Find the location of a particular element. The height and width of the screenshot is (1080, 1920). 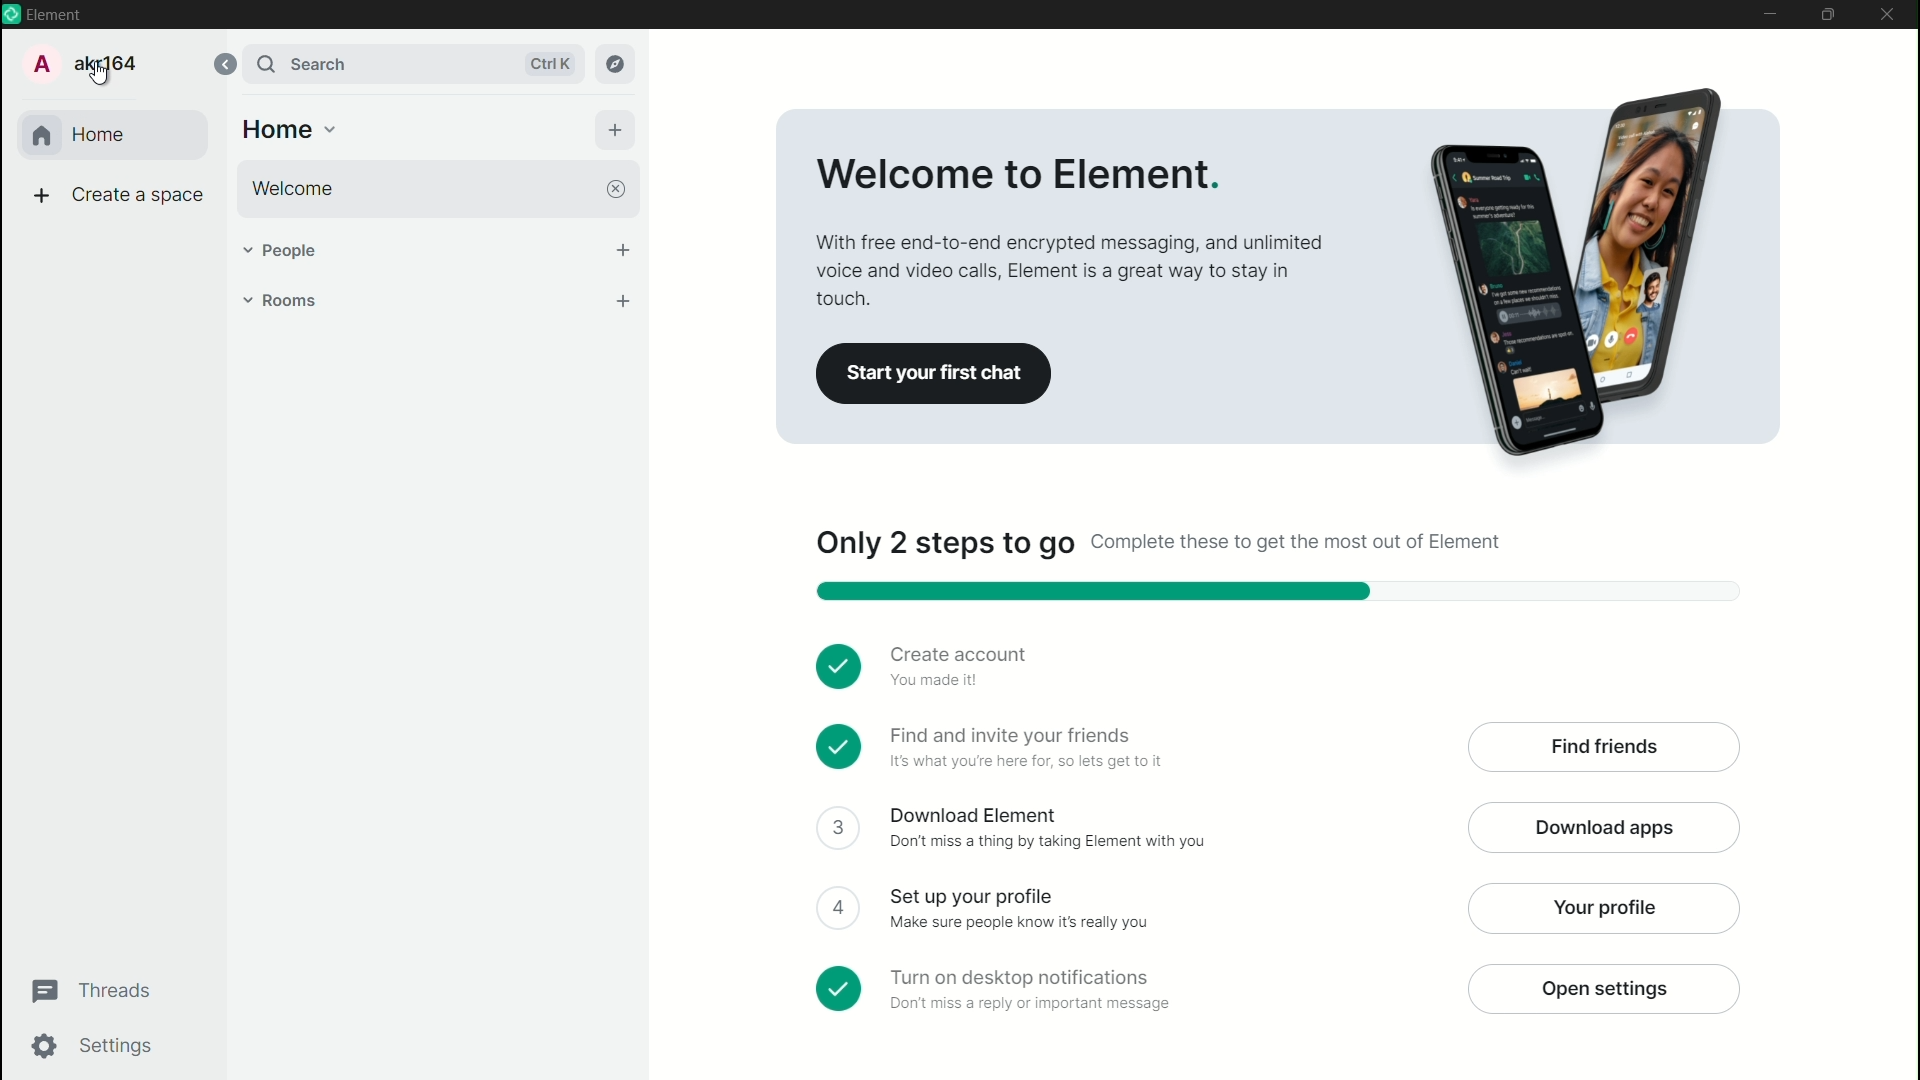

Find and invite your friends it's what you are here for so let's get to it is located at coordinates (1024, 748).